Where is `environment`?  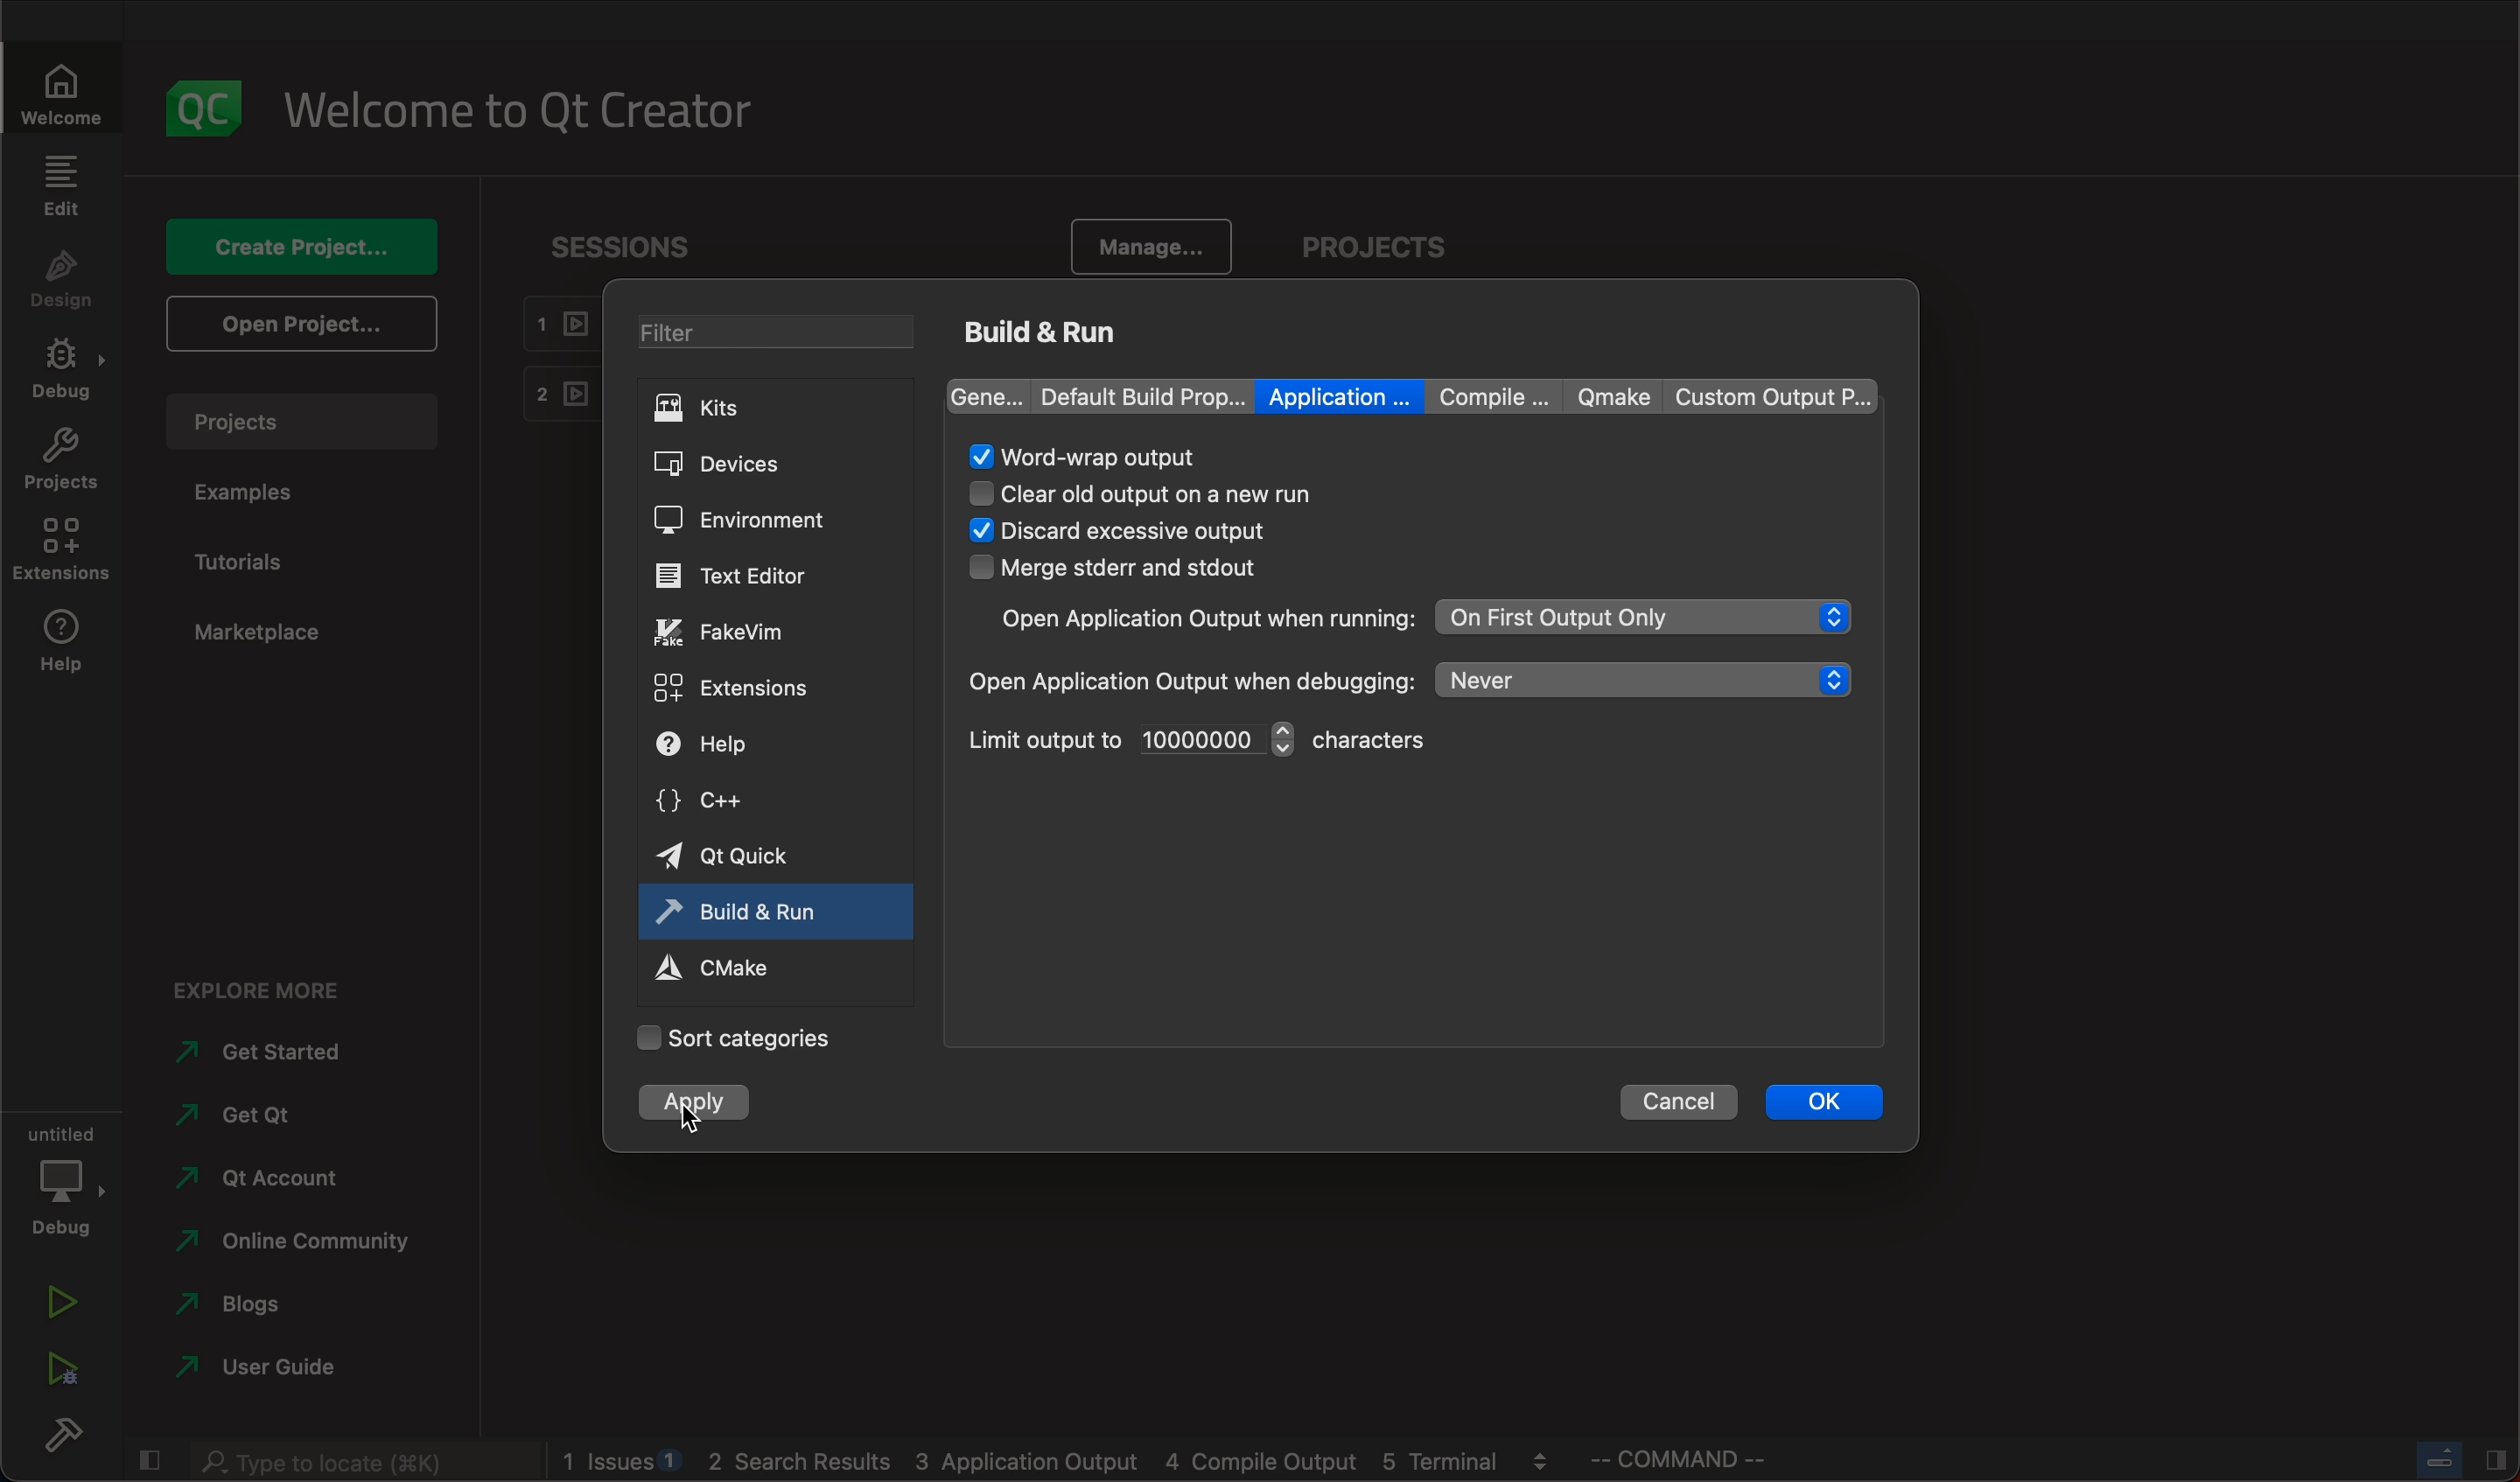 environment is located at coordinates (758, 519).